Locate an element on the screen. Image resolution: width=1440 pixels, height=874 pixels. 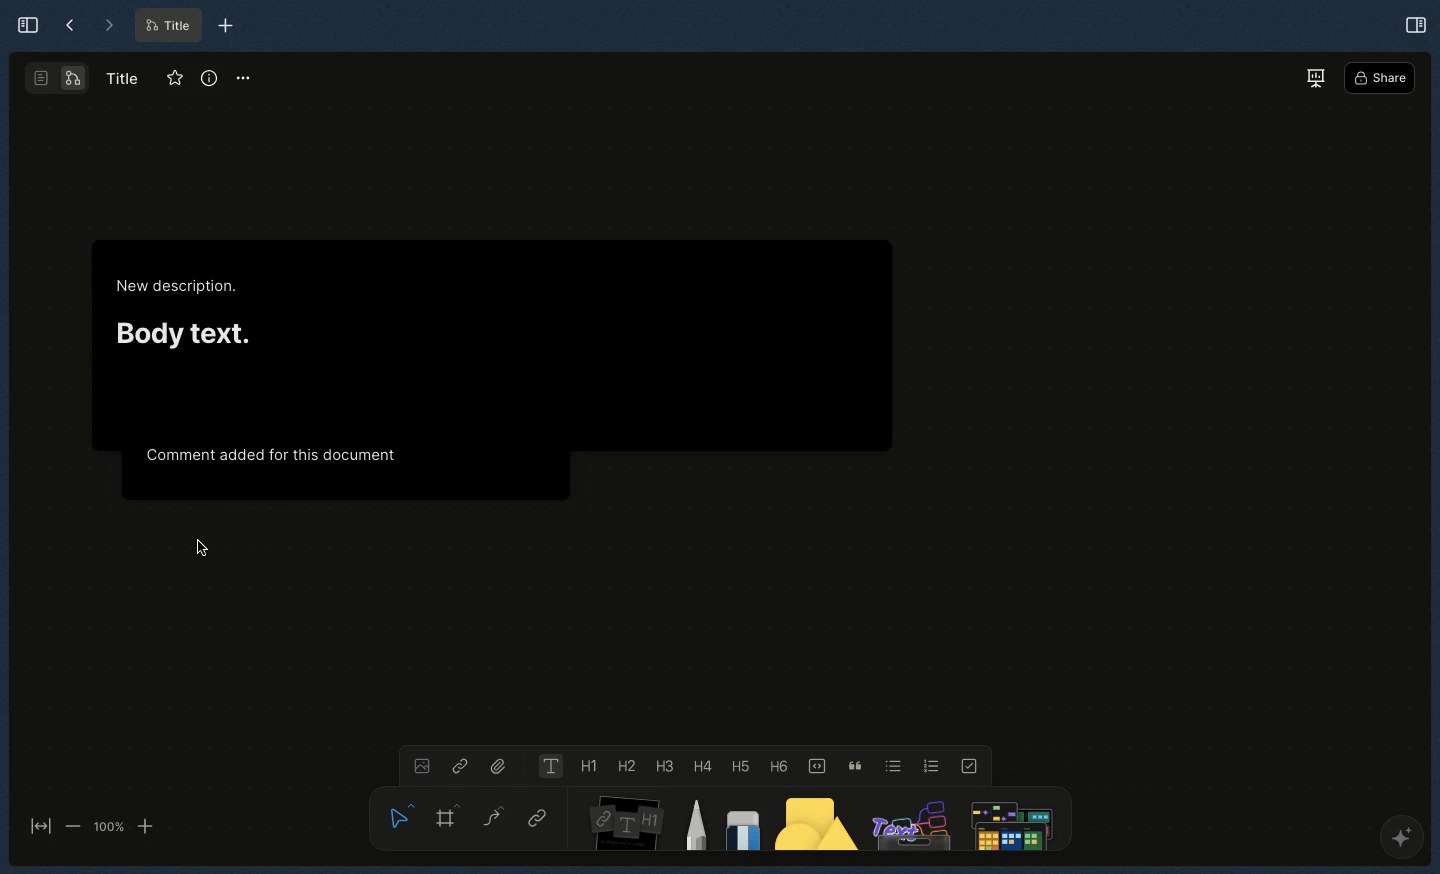
Curve is located at coordinates (492, 815).